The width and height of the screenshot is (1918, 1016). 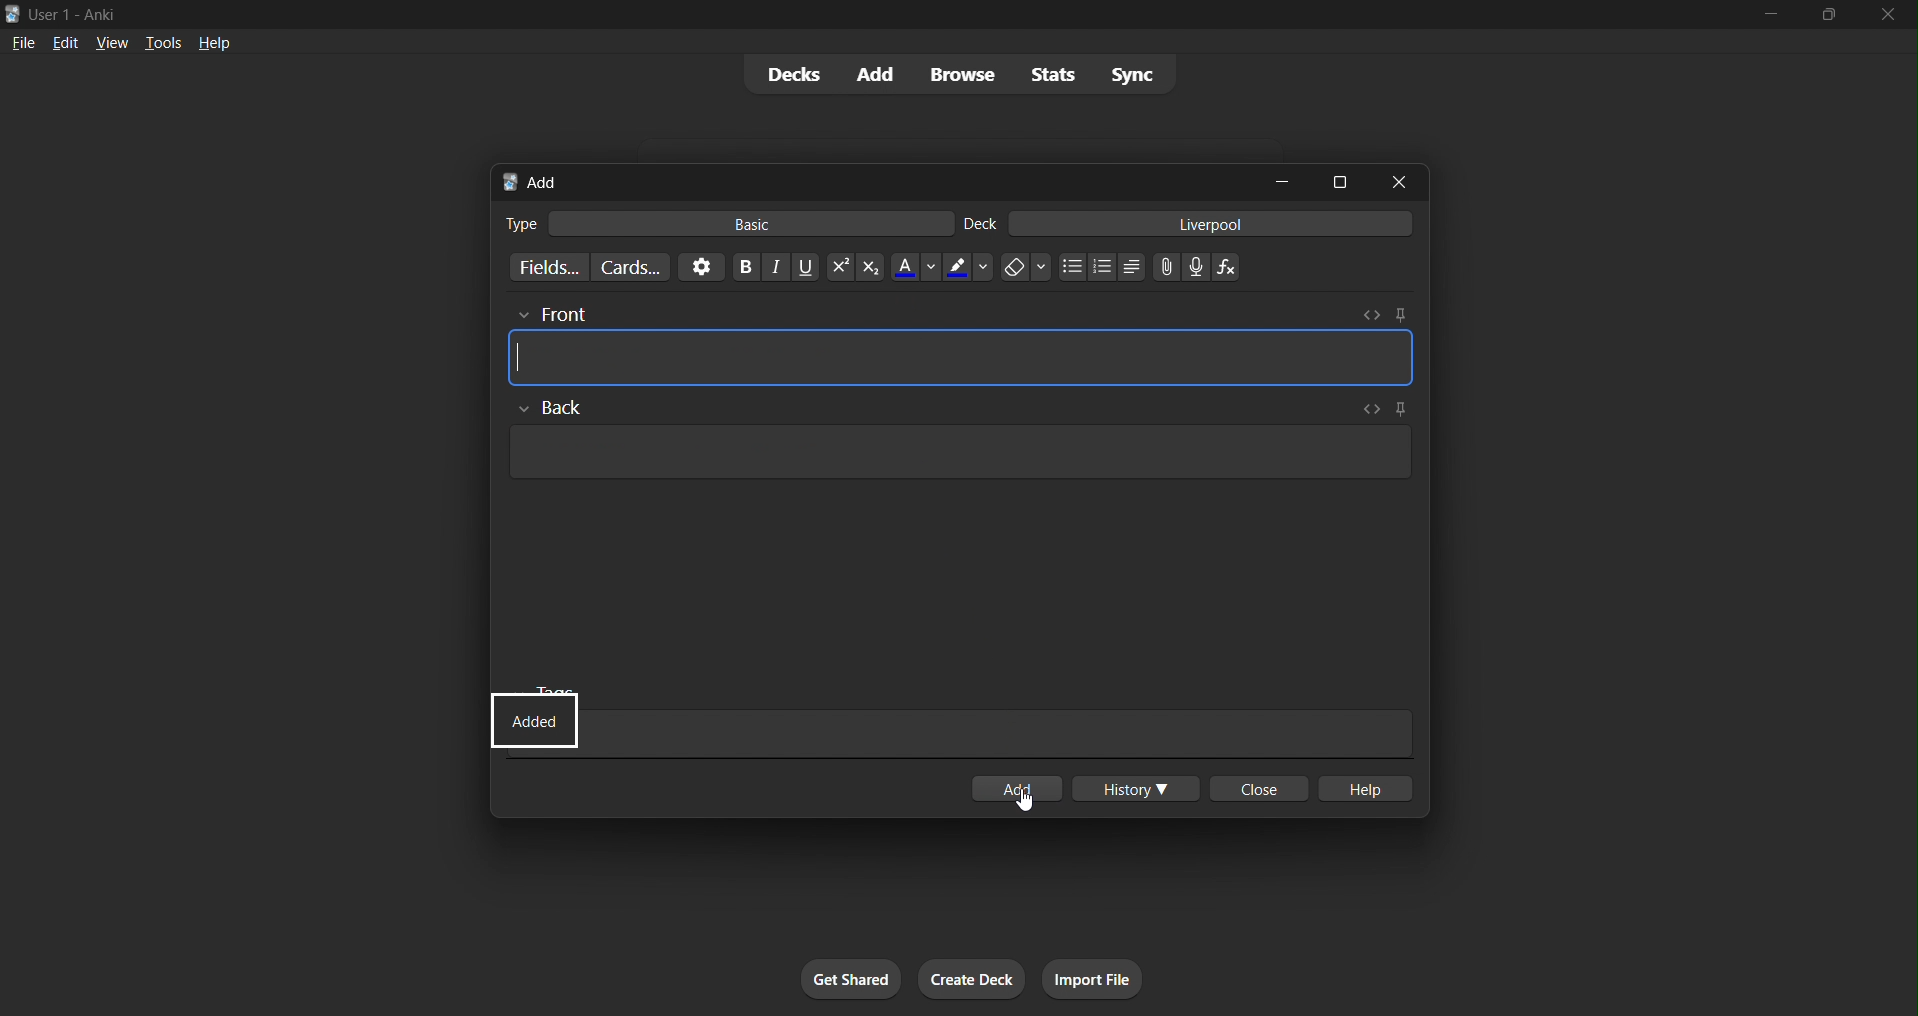 I want to click on edit, so click(x=63, y=41).